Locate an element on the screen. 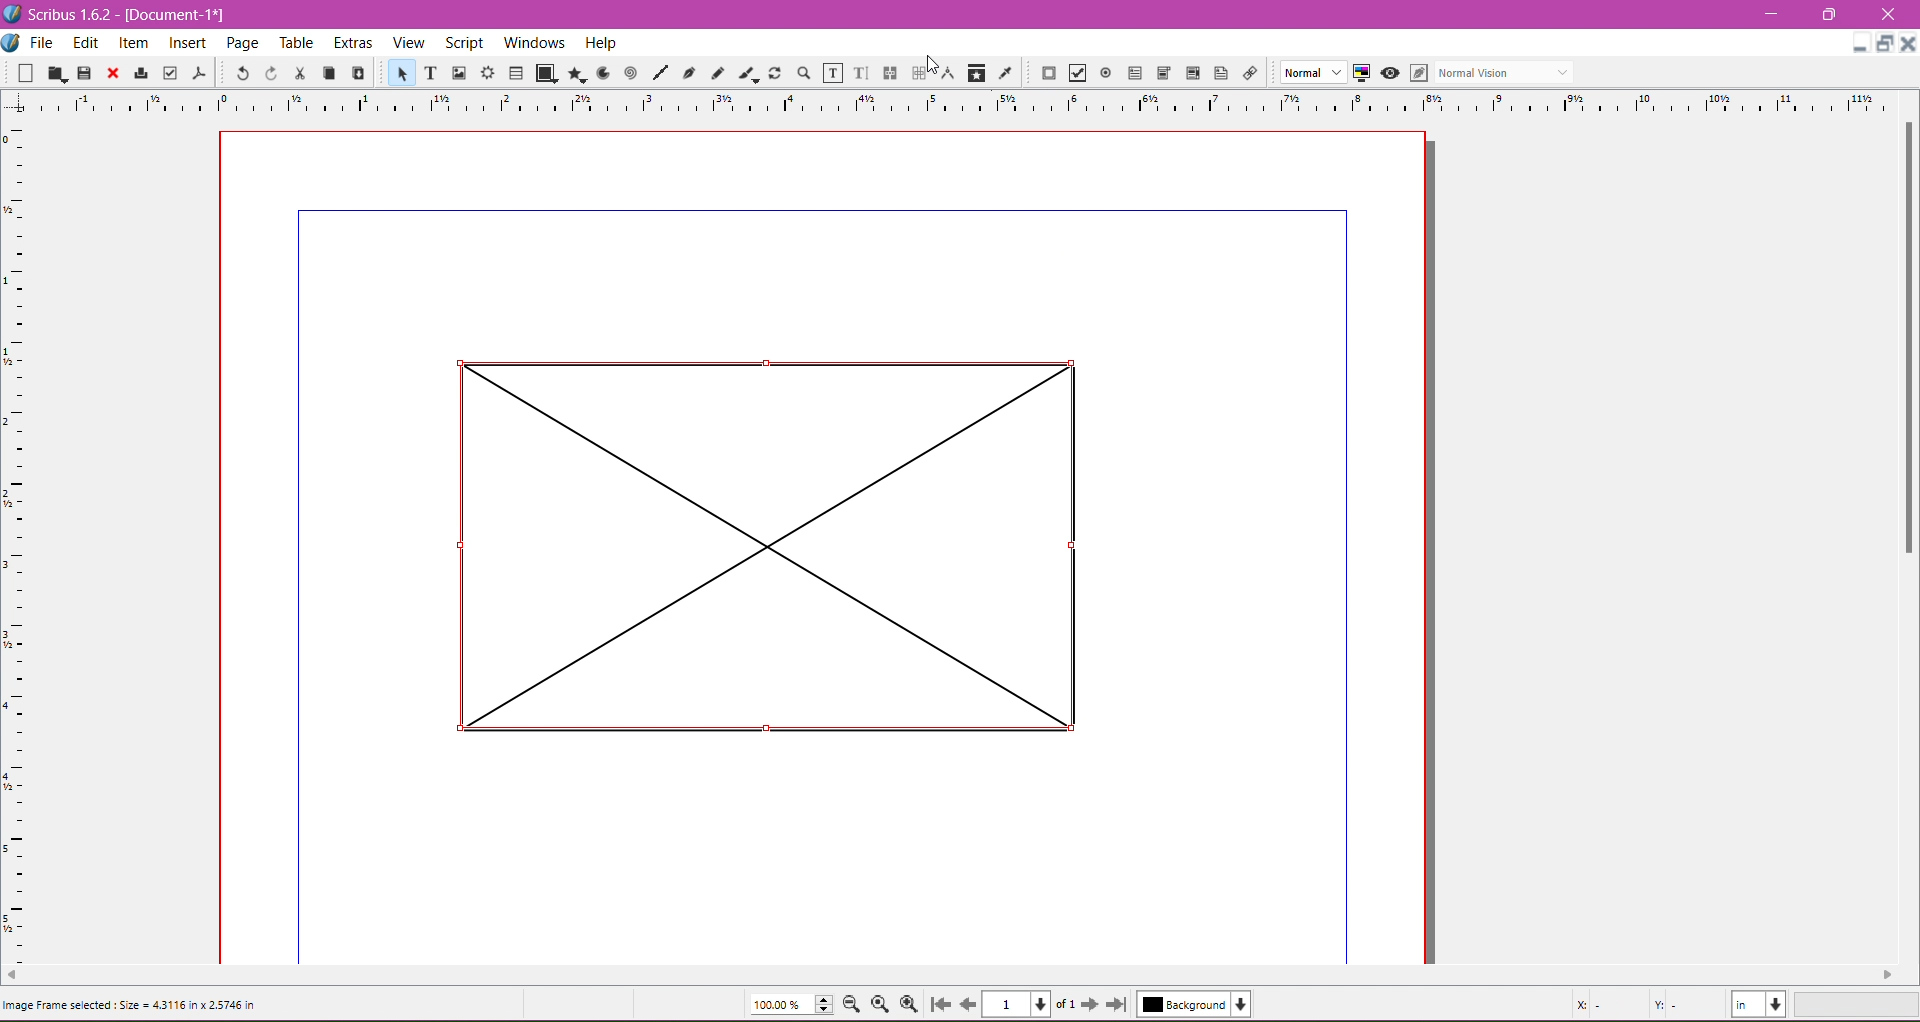 Image resolution: width=1920 pixels, height=1022 pixels. Zoom to 100% is located at coordinates (879, 1005).